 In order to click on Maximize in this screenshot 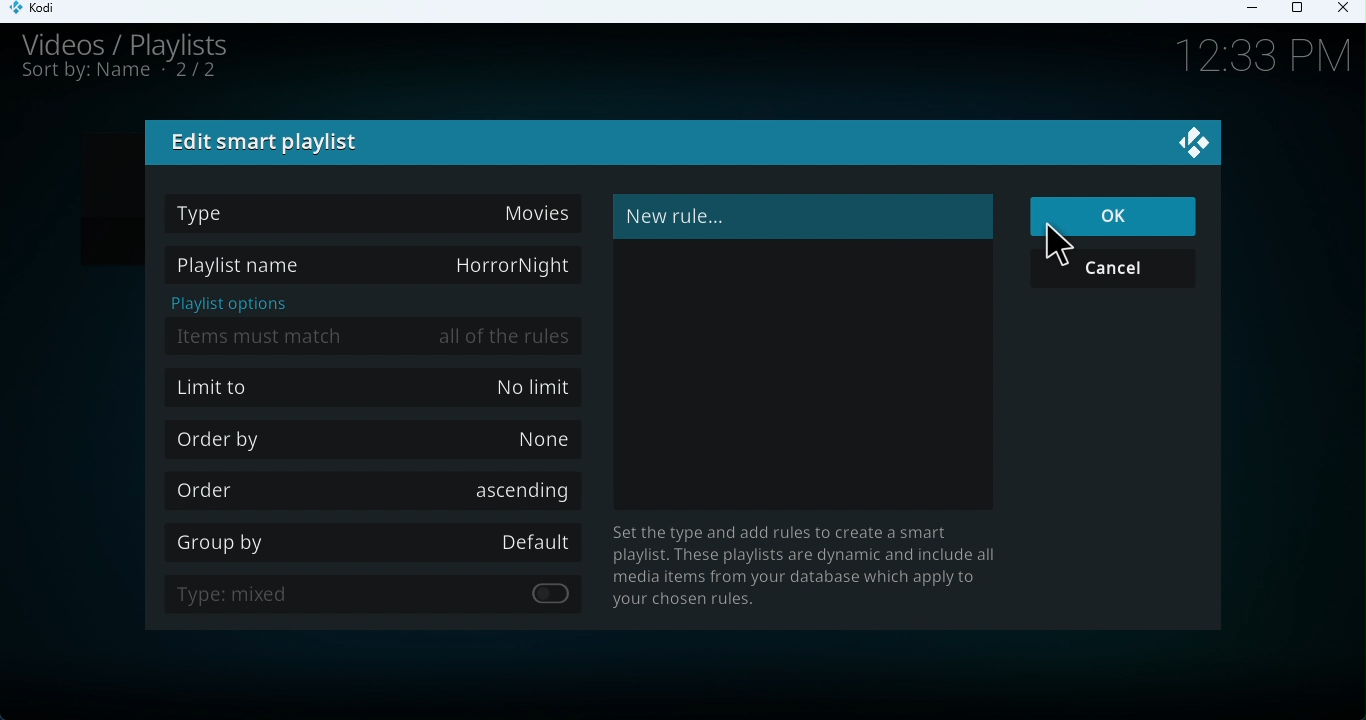, I will do `click(1301, 9)`.